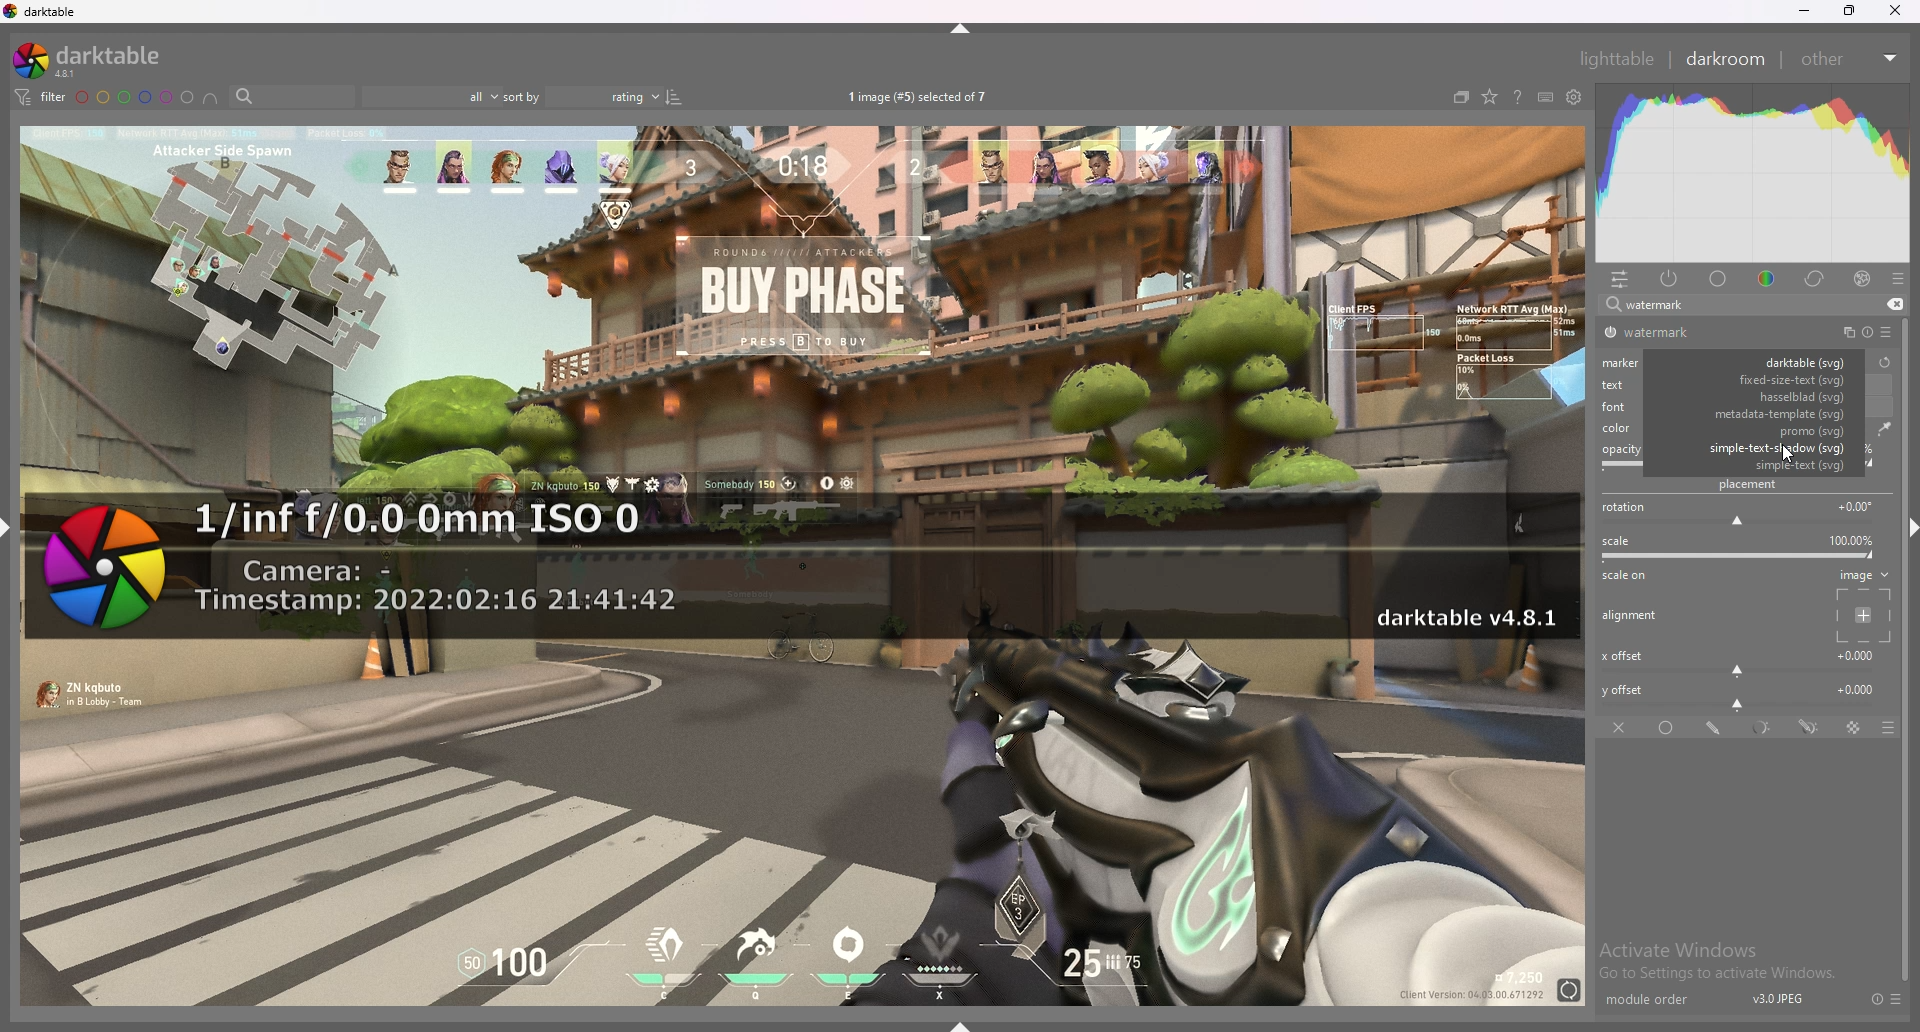  I want to click on scale on, so click(1630, 577).